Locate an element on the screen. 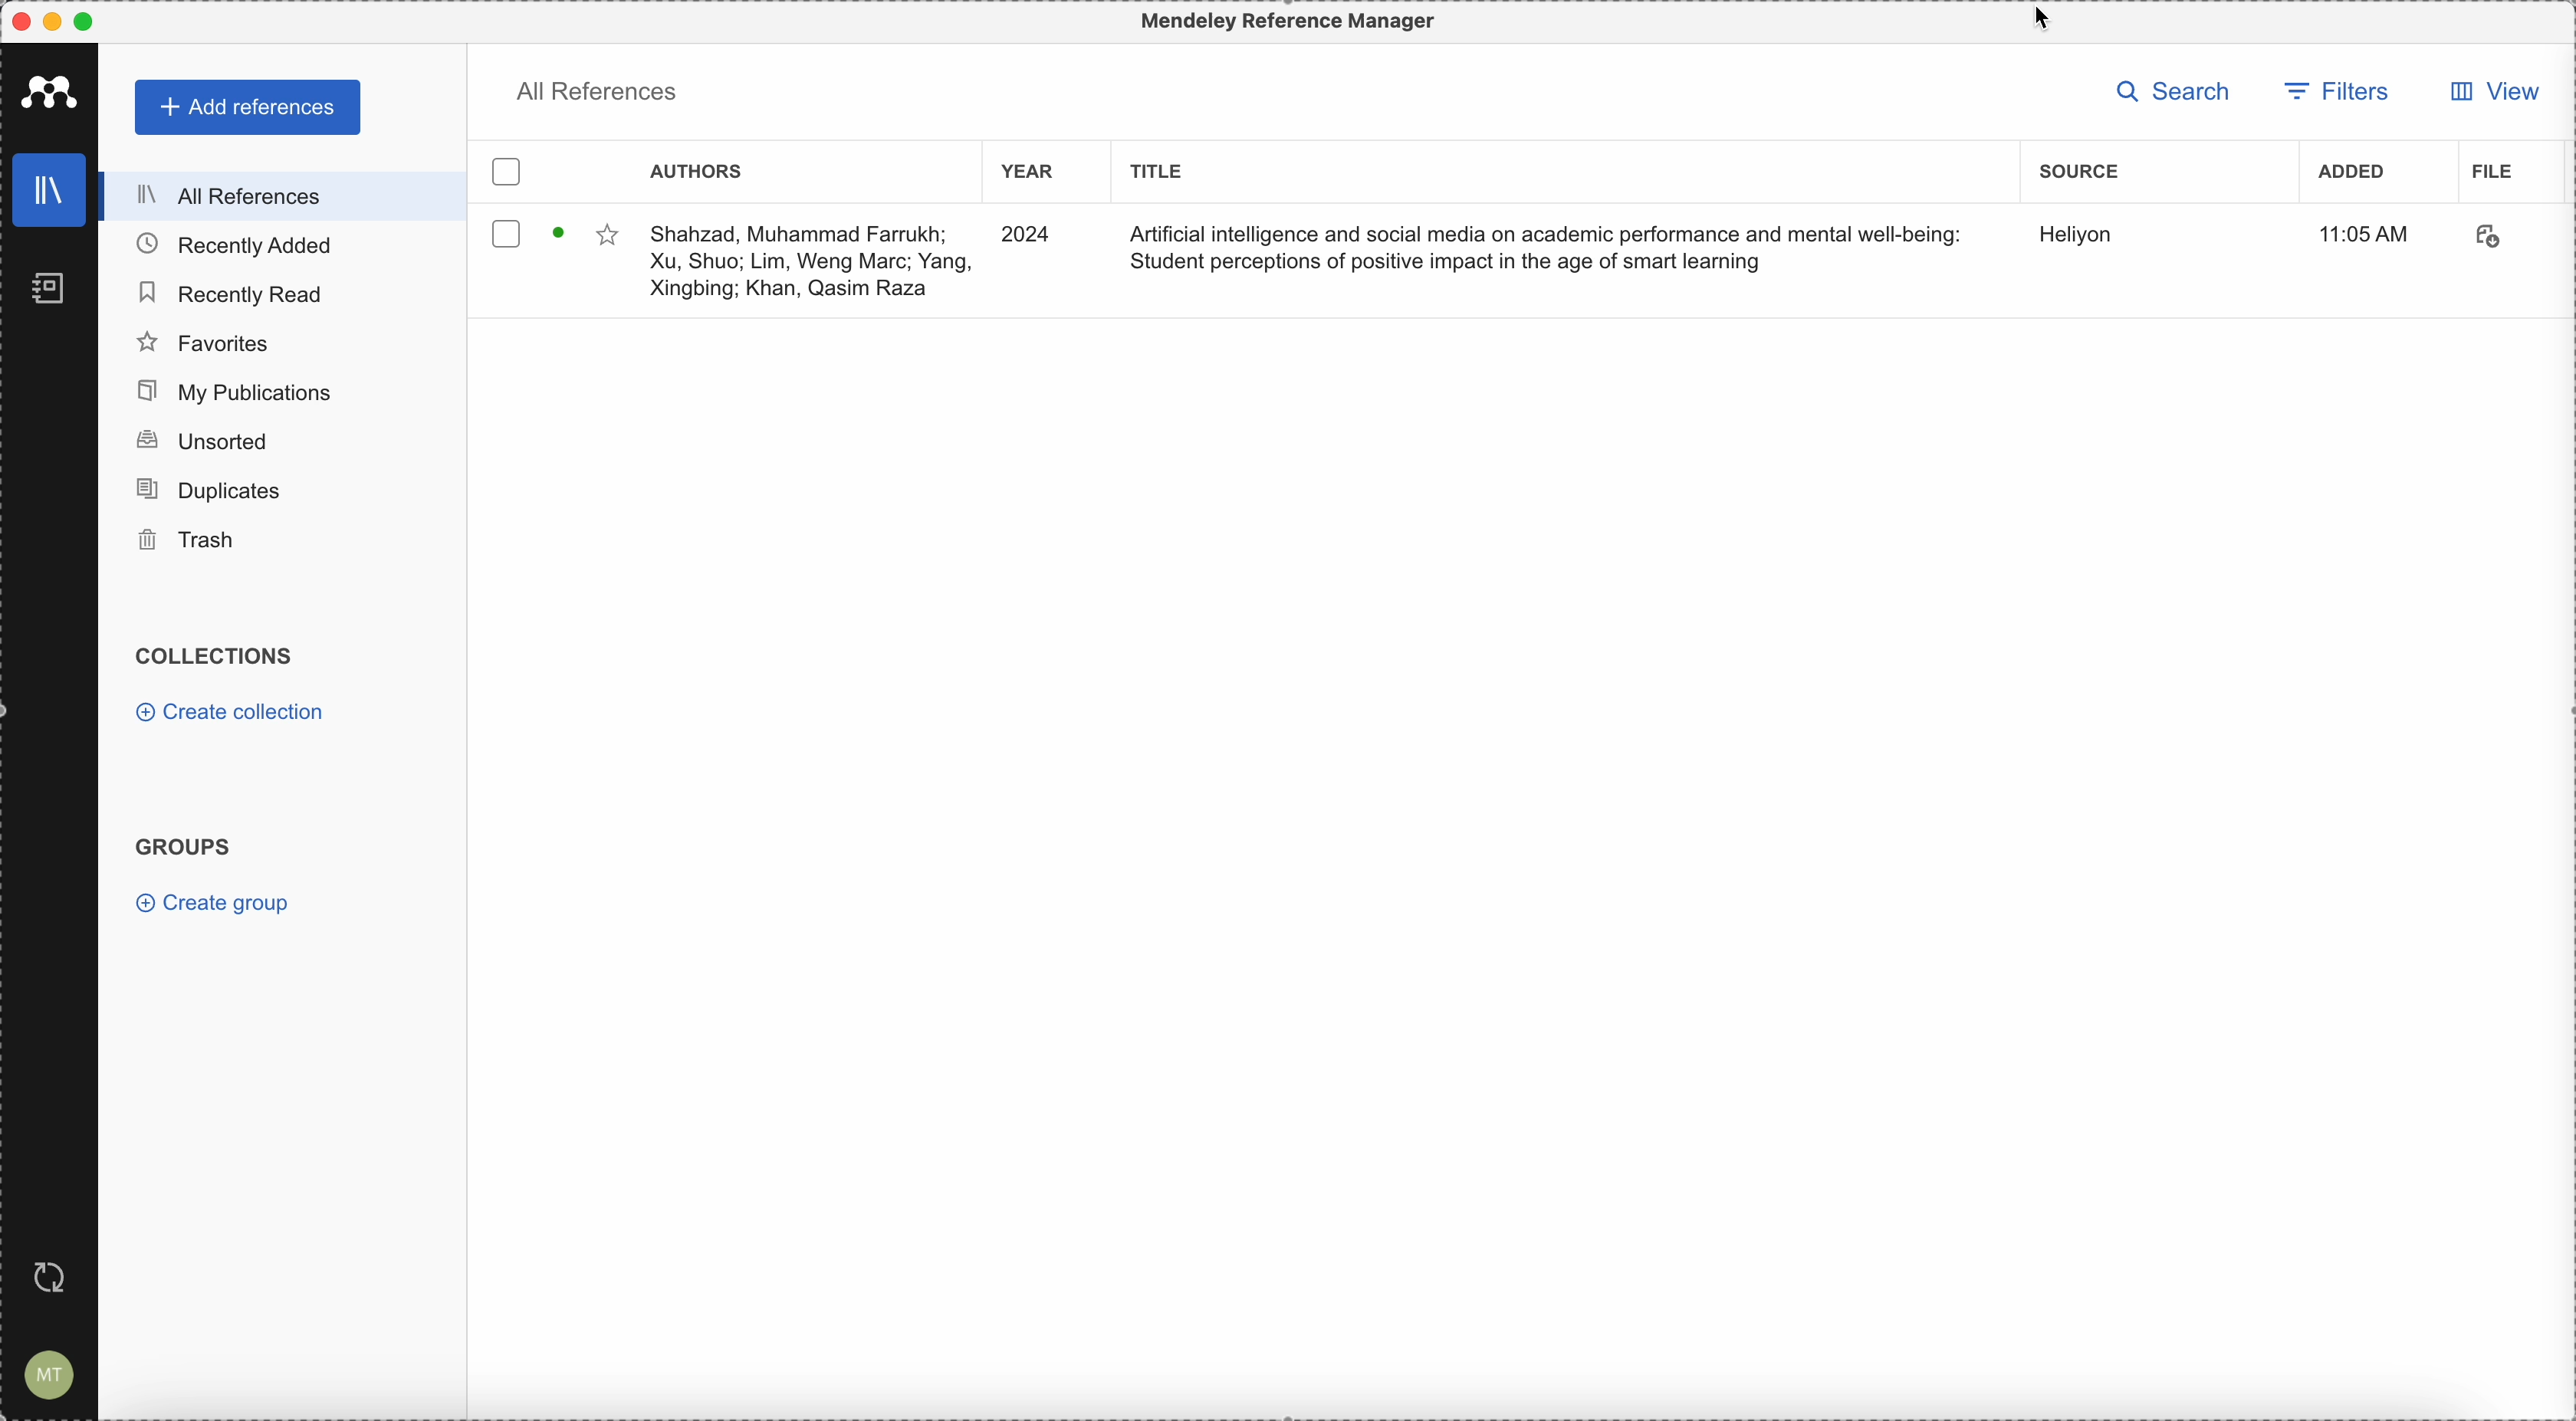 The image size is (2576, 1421). last sync is located at coordinates (58, 1279).